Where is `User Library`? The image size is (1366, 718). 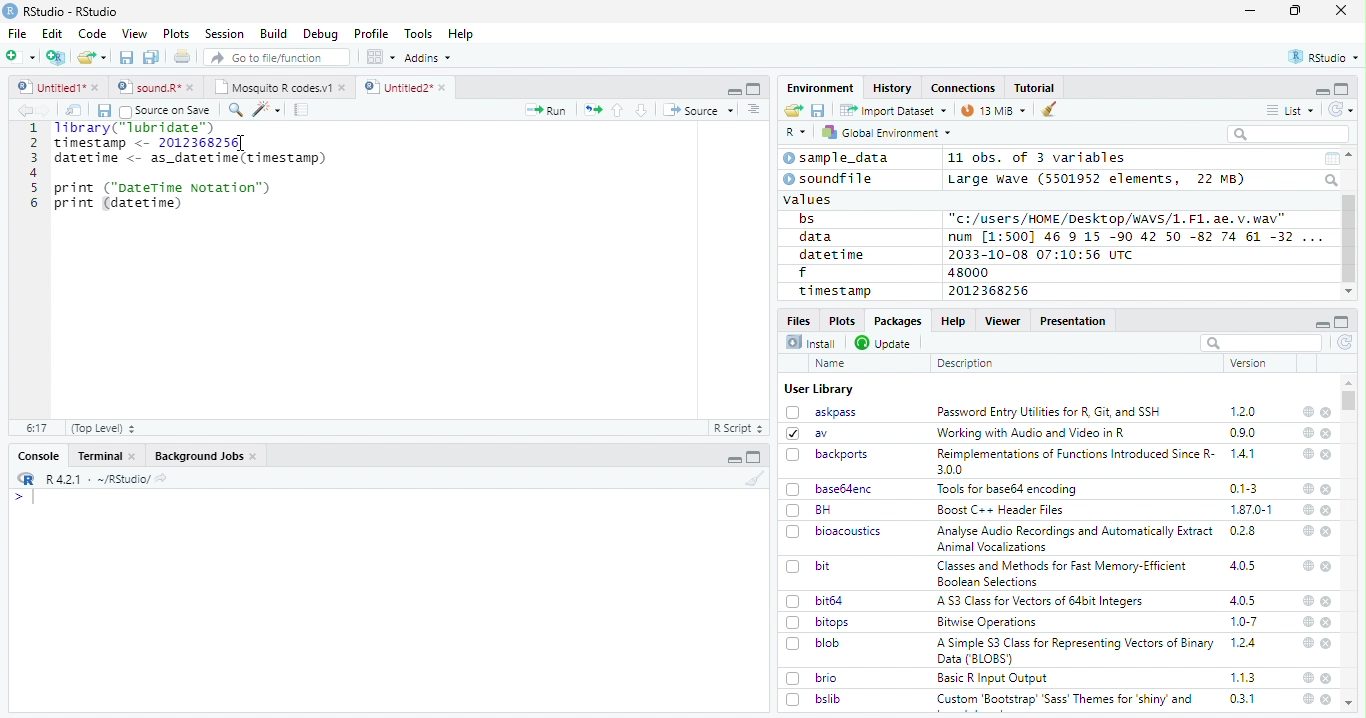 User Library is located at coordinates (819, 389).